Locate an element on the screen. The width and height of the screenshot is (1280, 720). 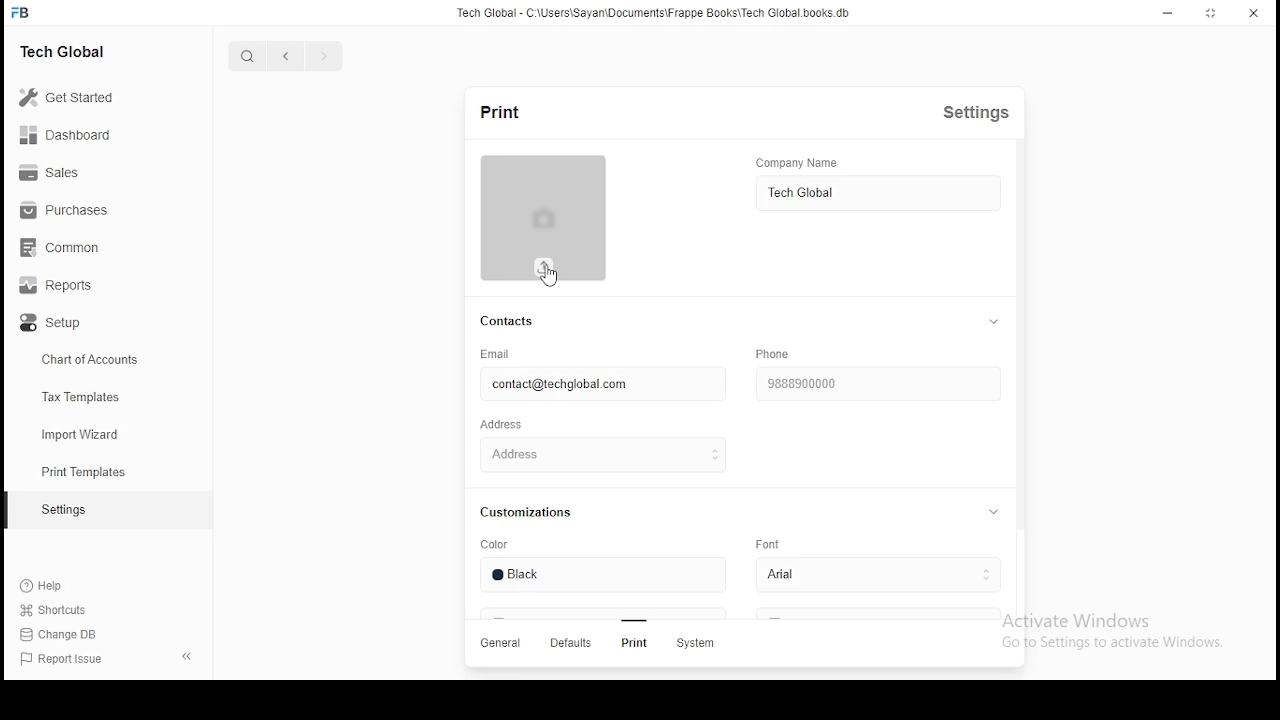
Tax Templates is located at coordinates (86, 399).